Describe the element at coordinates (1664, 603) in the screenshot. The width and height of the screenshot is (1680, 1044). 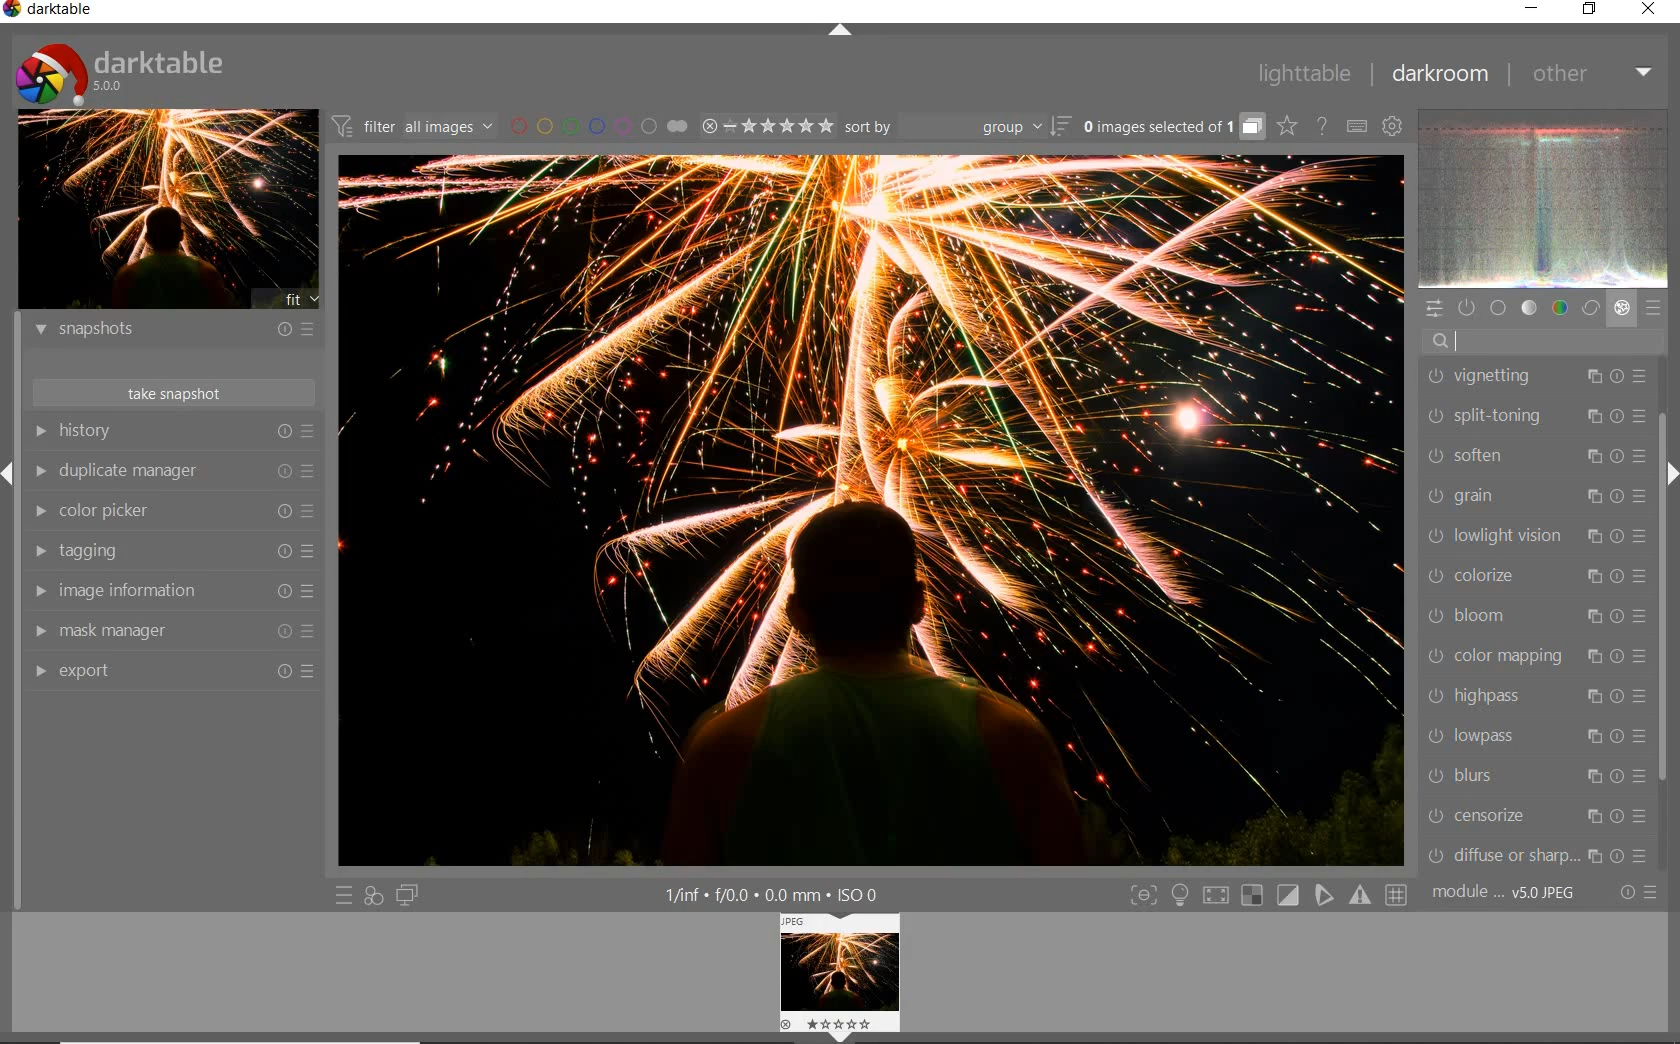
I see `scrollbar` at that location.